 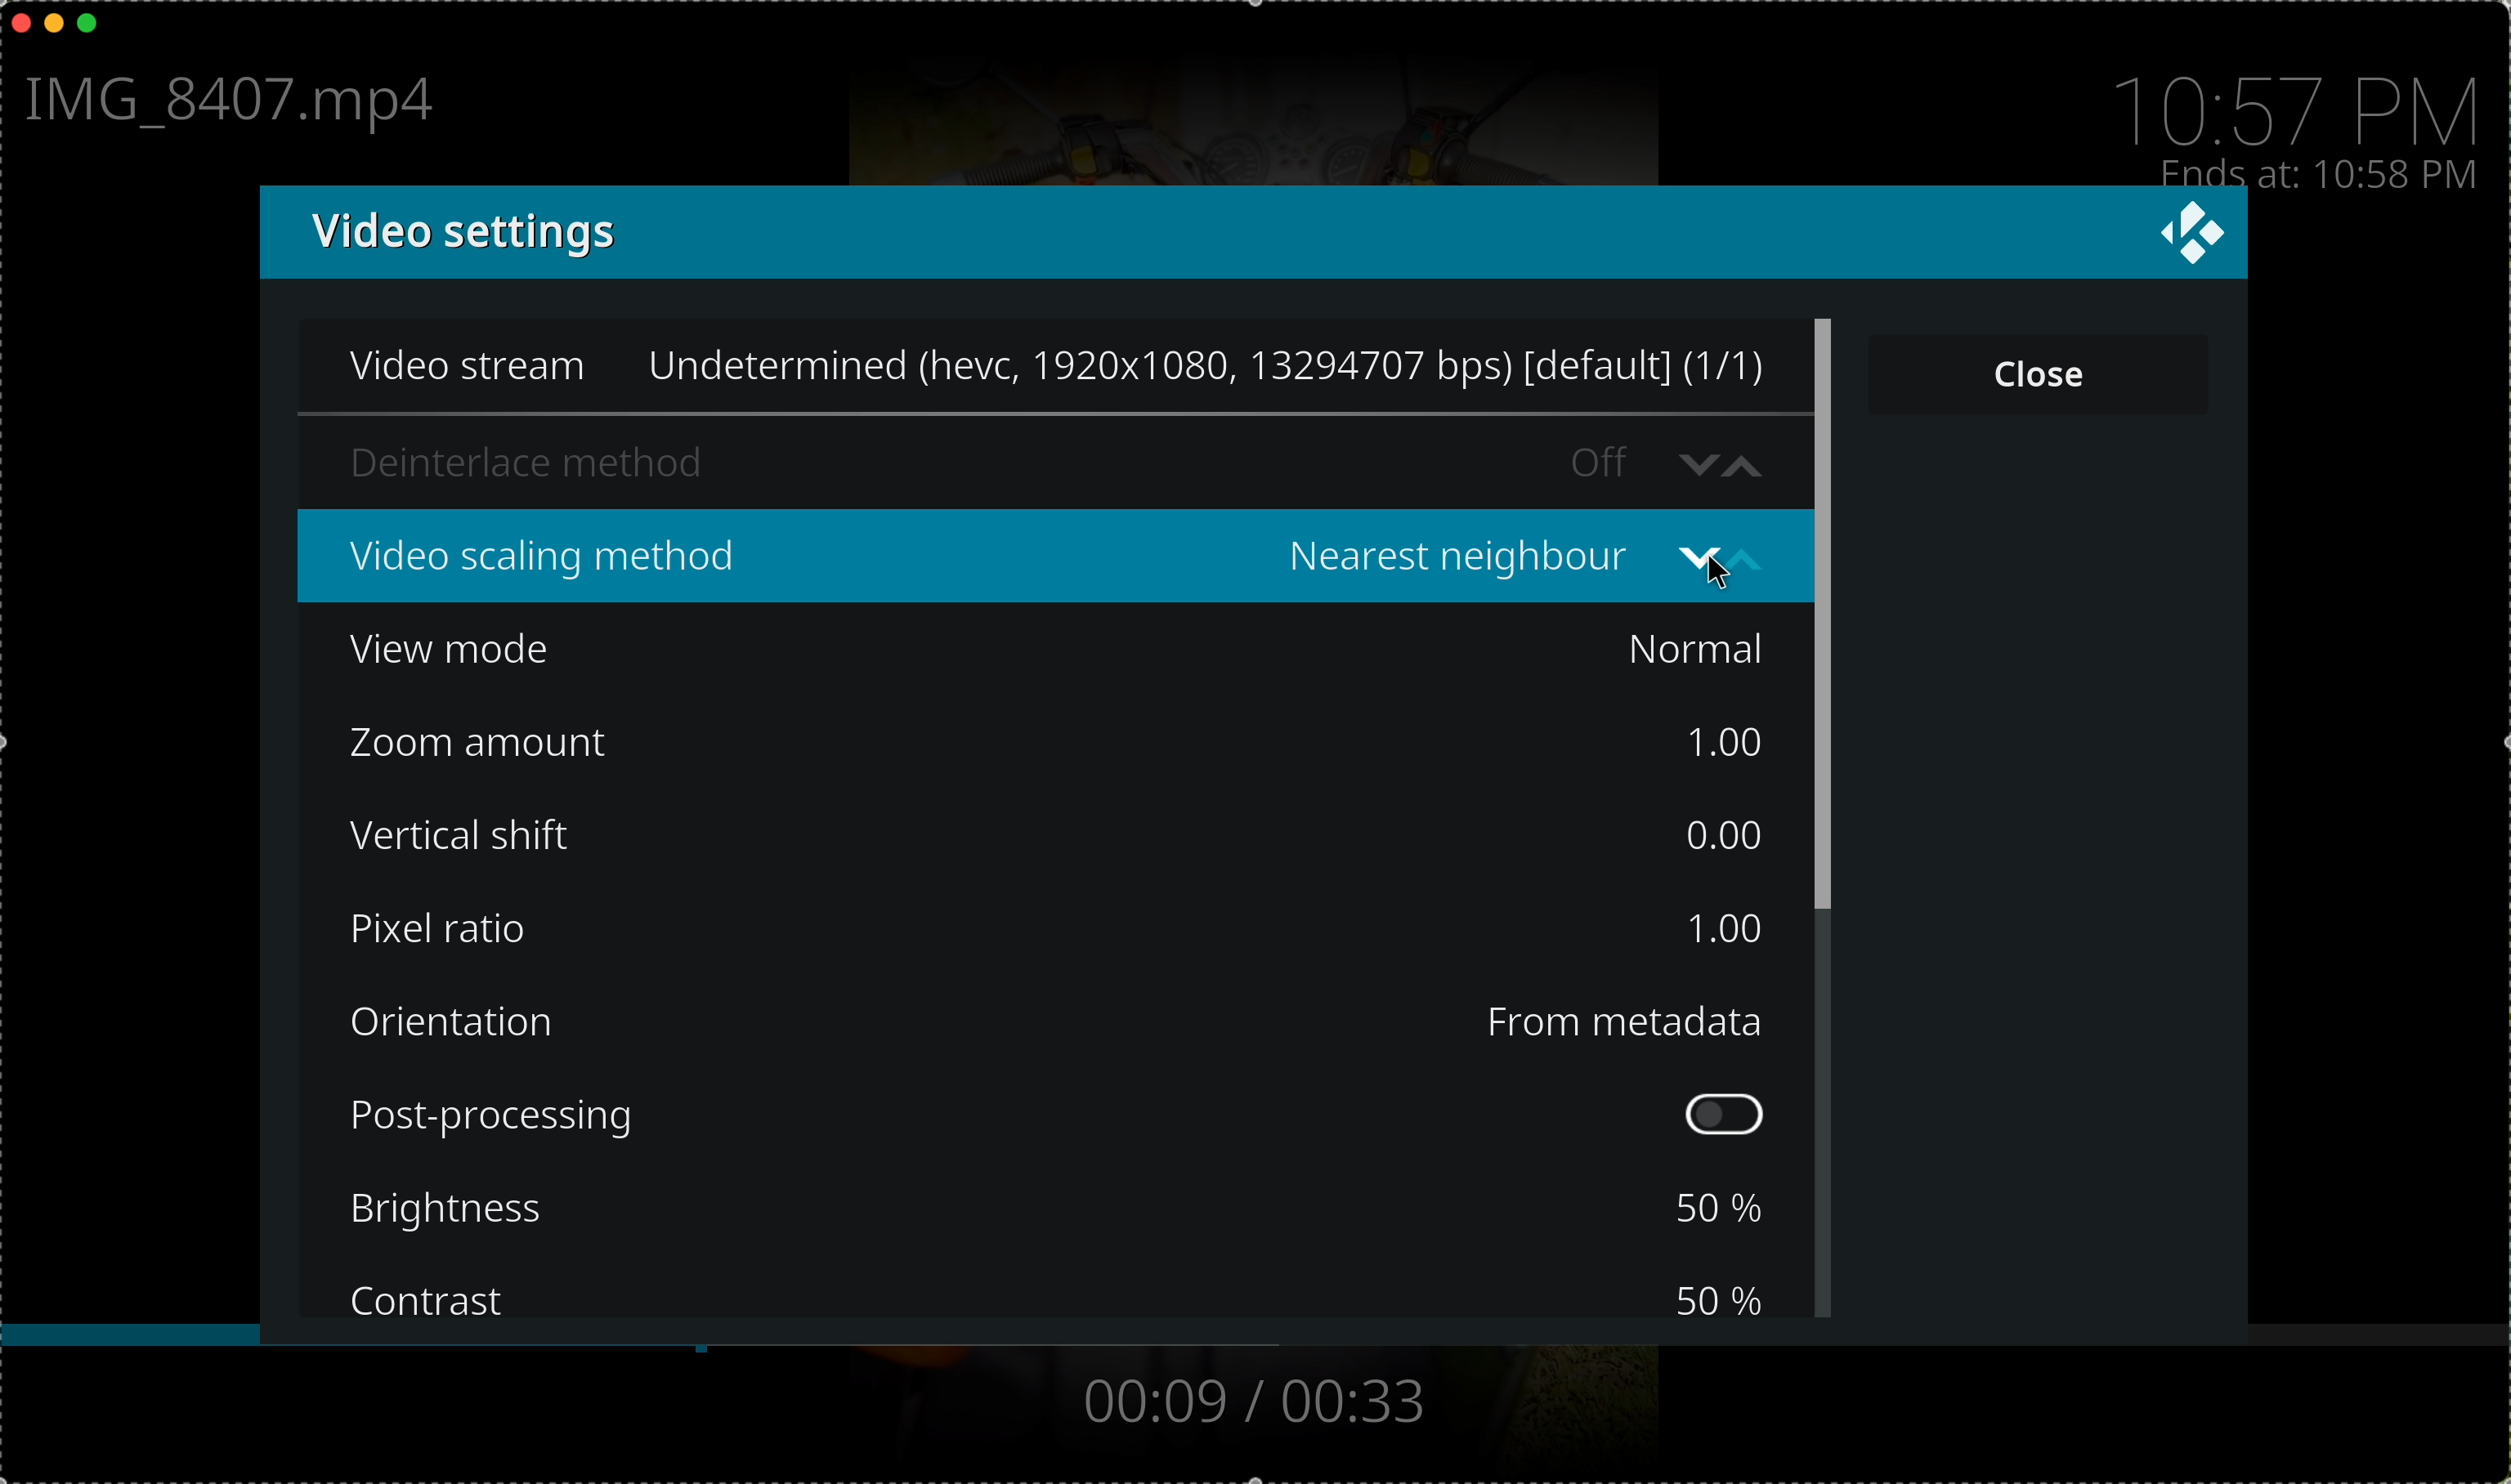 What do you see at coordinates (1064, 1020) in the screenshot?
I see `orientation from metadata` at bounding box center [1064, 1020].